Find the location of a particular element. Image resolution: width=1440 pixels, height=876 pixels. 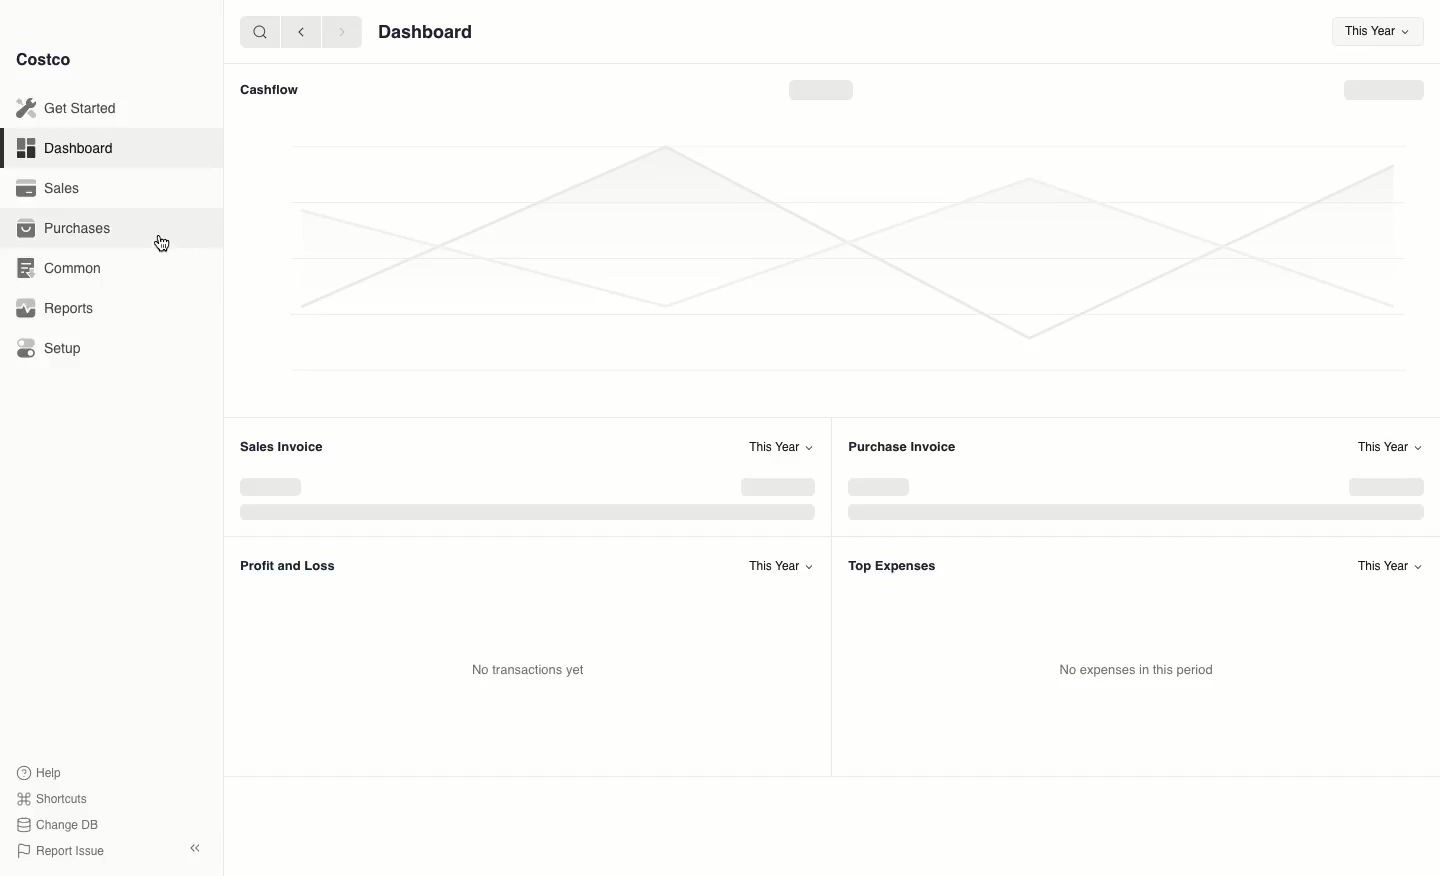

No transactions yet is located at coordinates (533, 669).